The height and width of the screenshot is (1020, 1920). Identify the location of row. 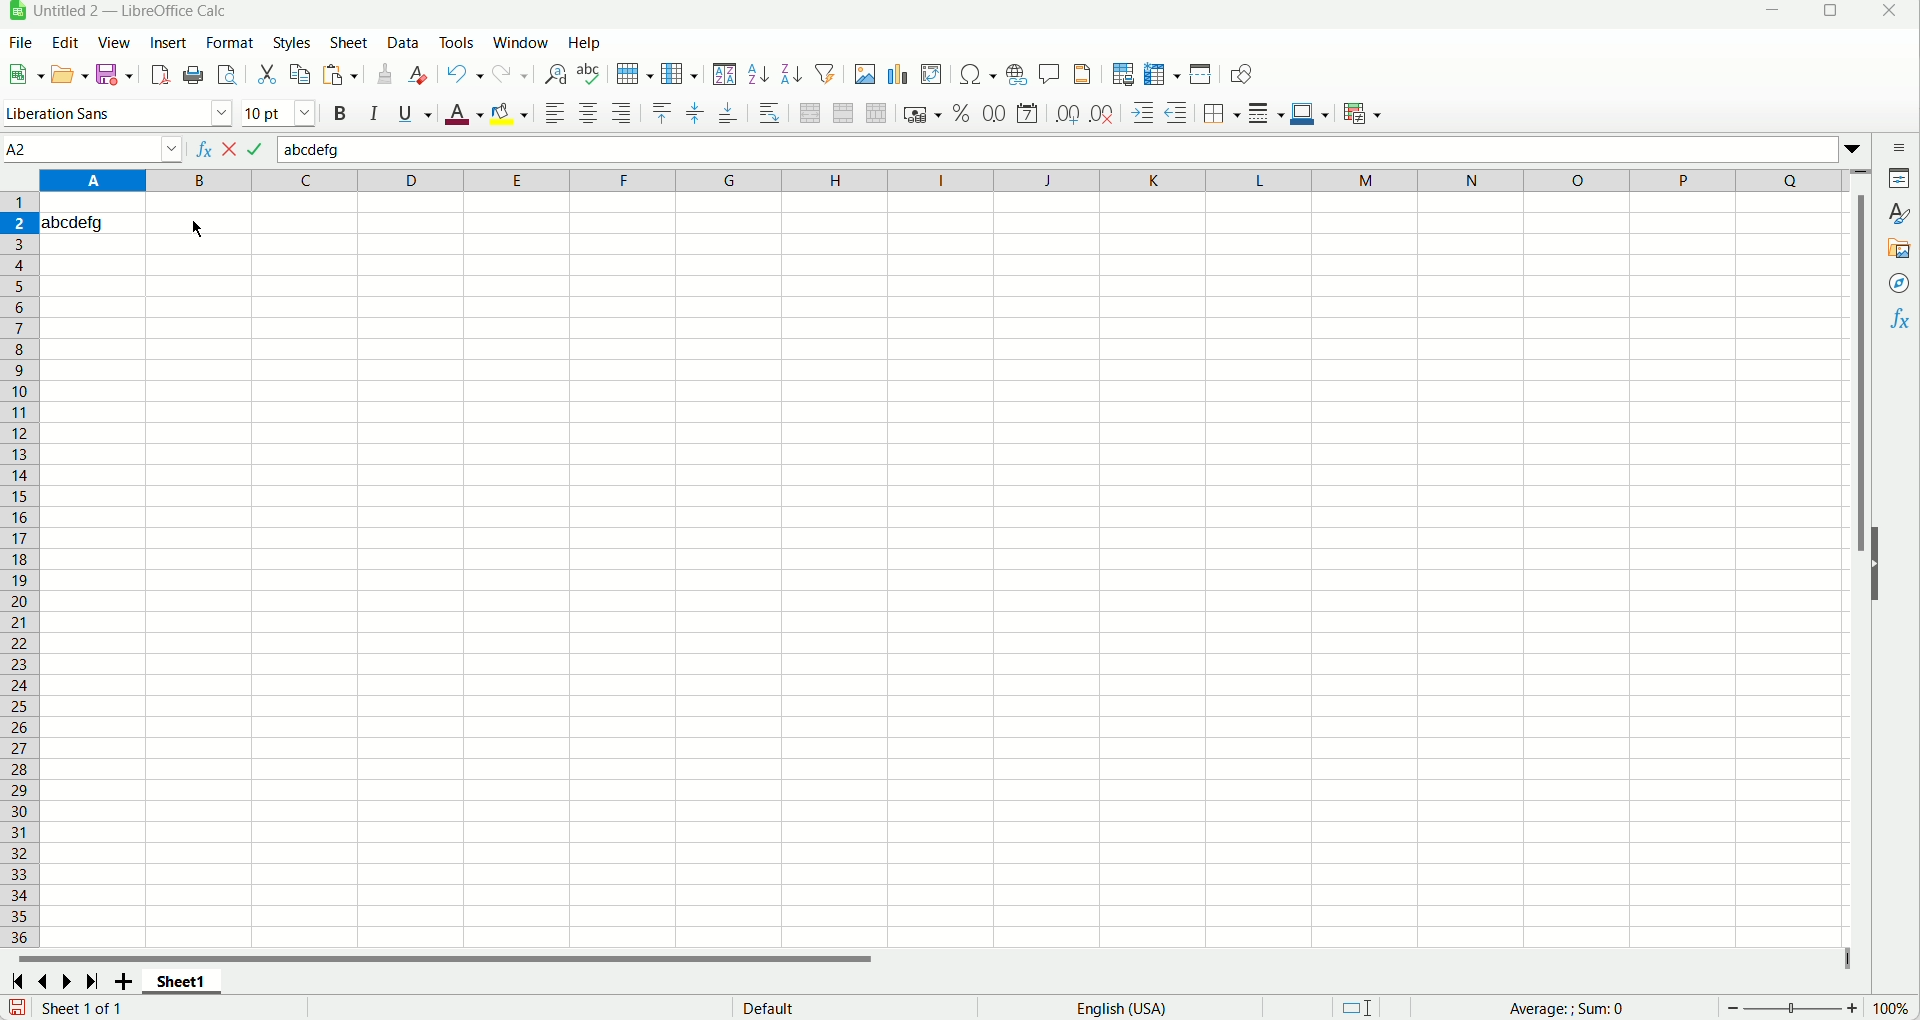
(635, 75).